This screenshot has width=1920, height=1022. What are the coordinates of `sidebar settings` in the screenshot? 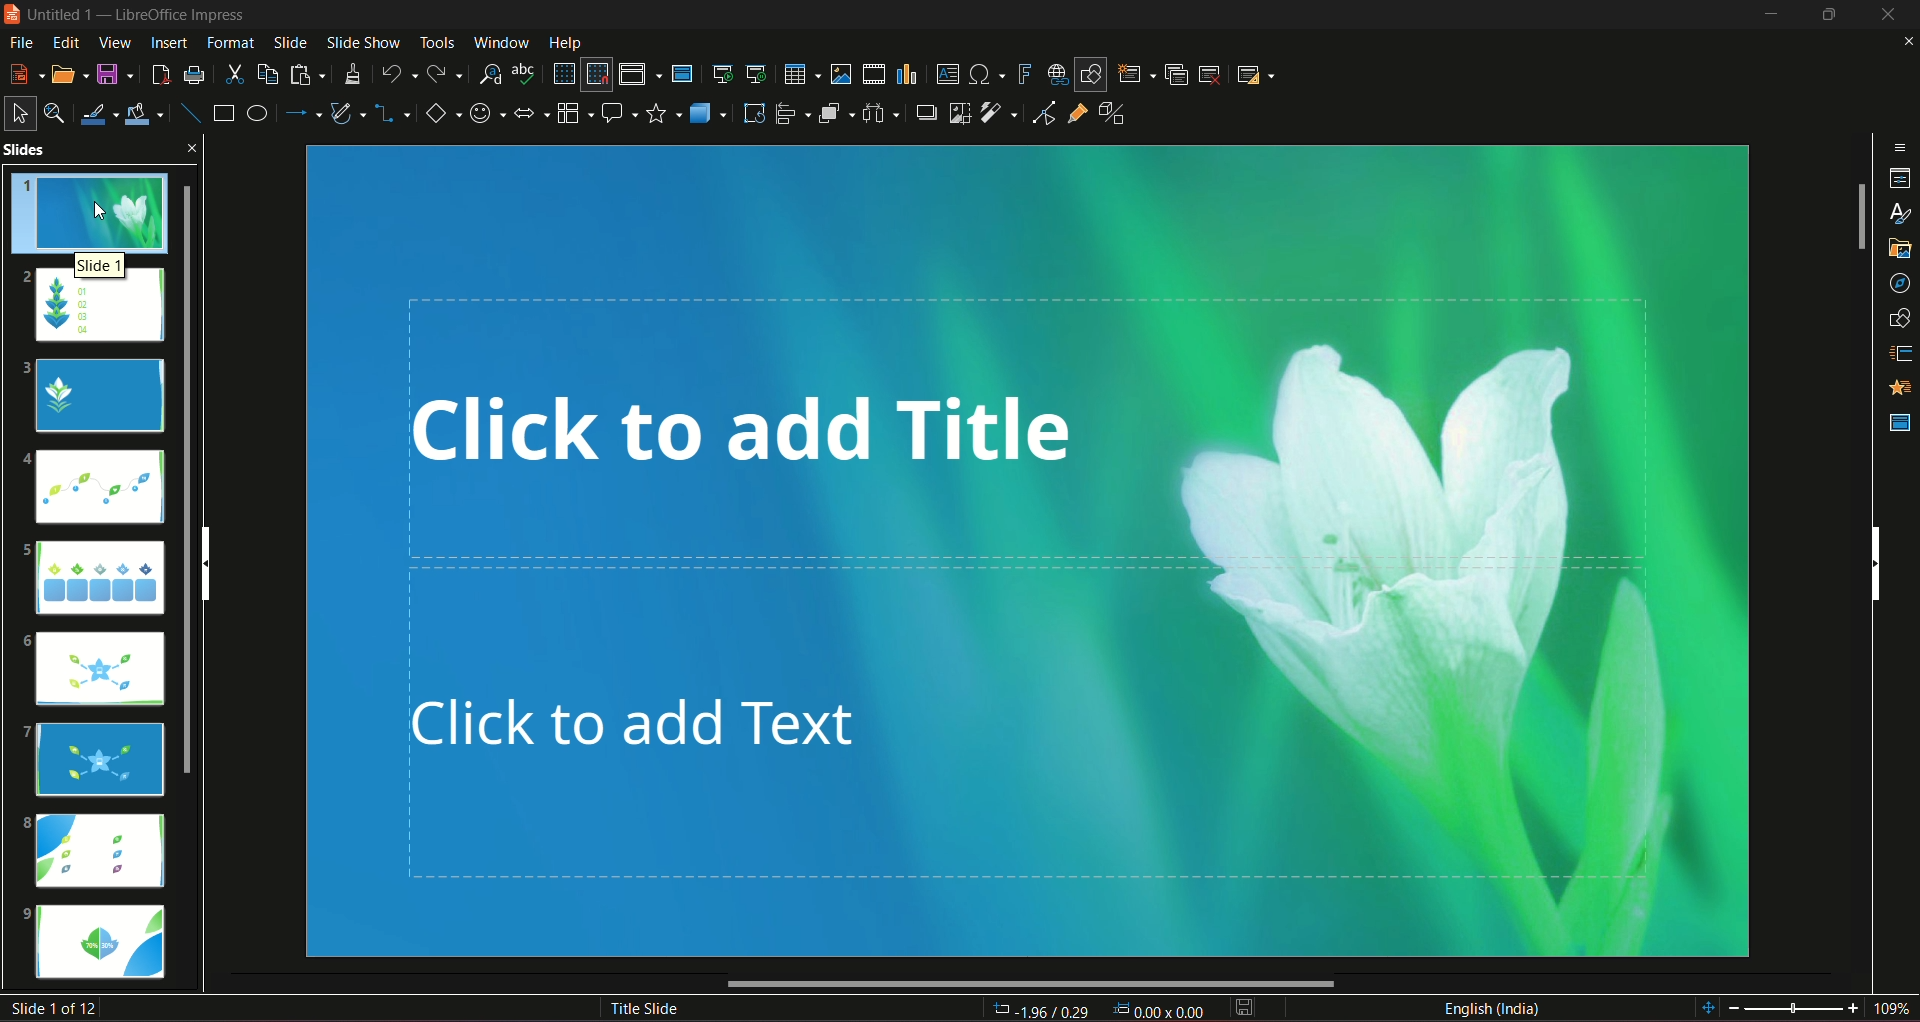 It's located at (1900, 145).